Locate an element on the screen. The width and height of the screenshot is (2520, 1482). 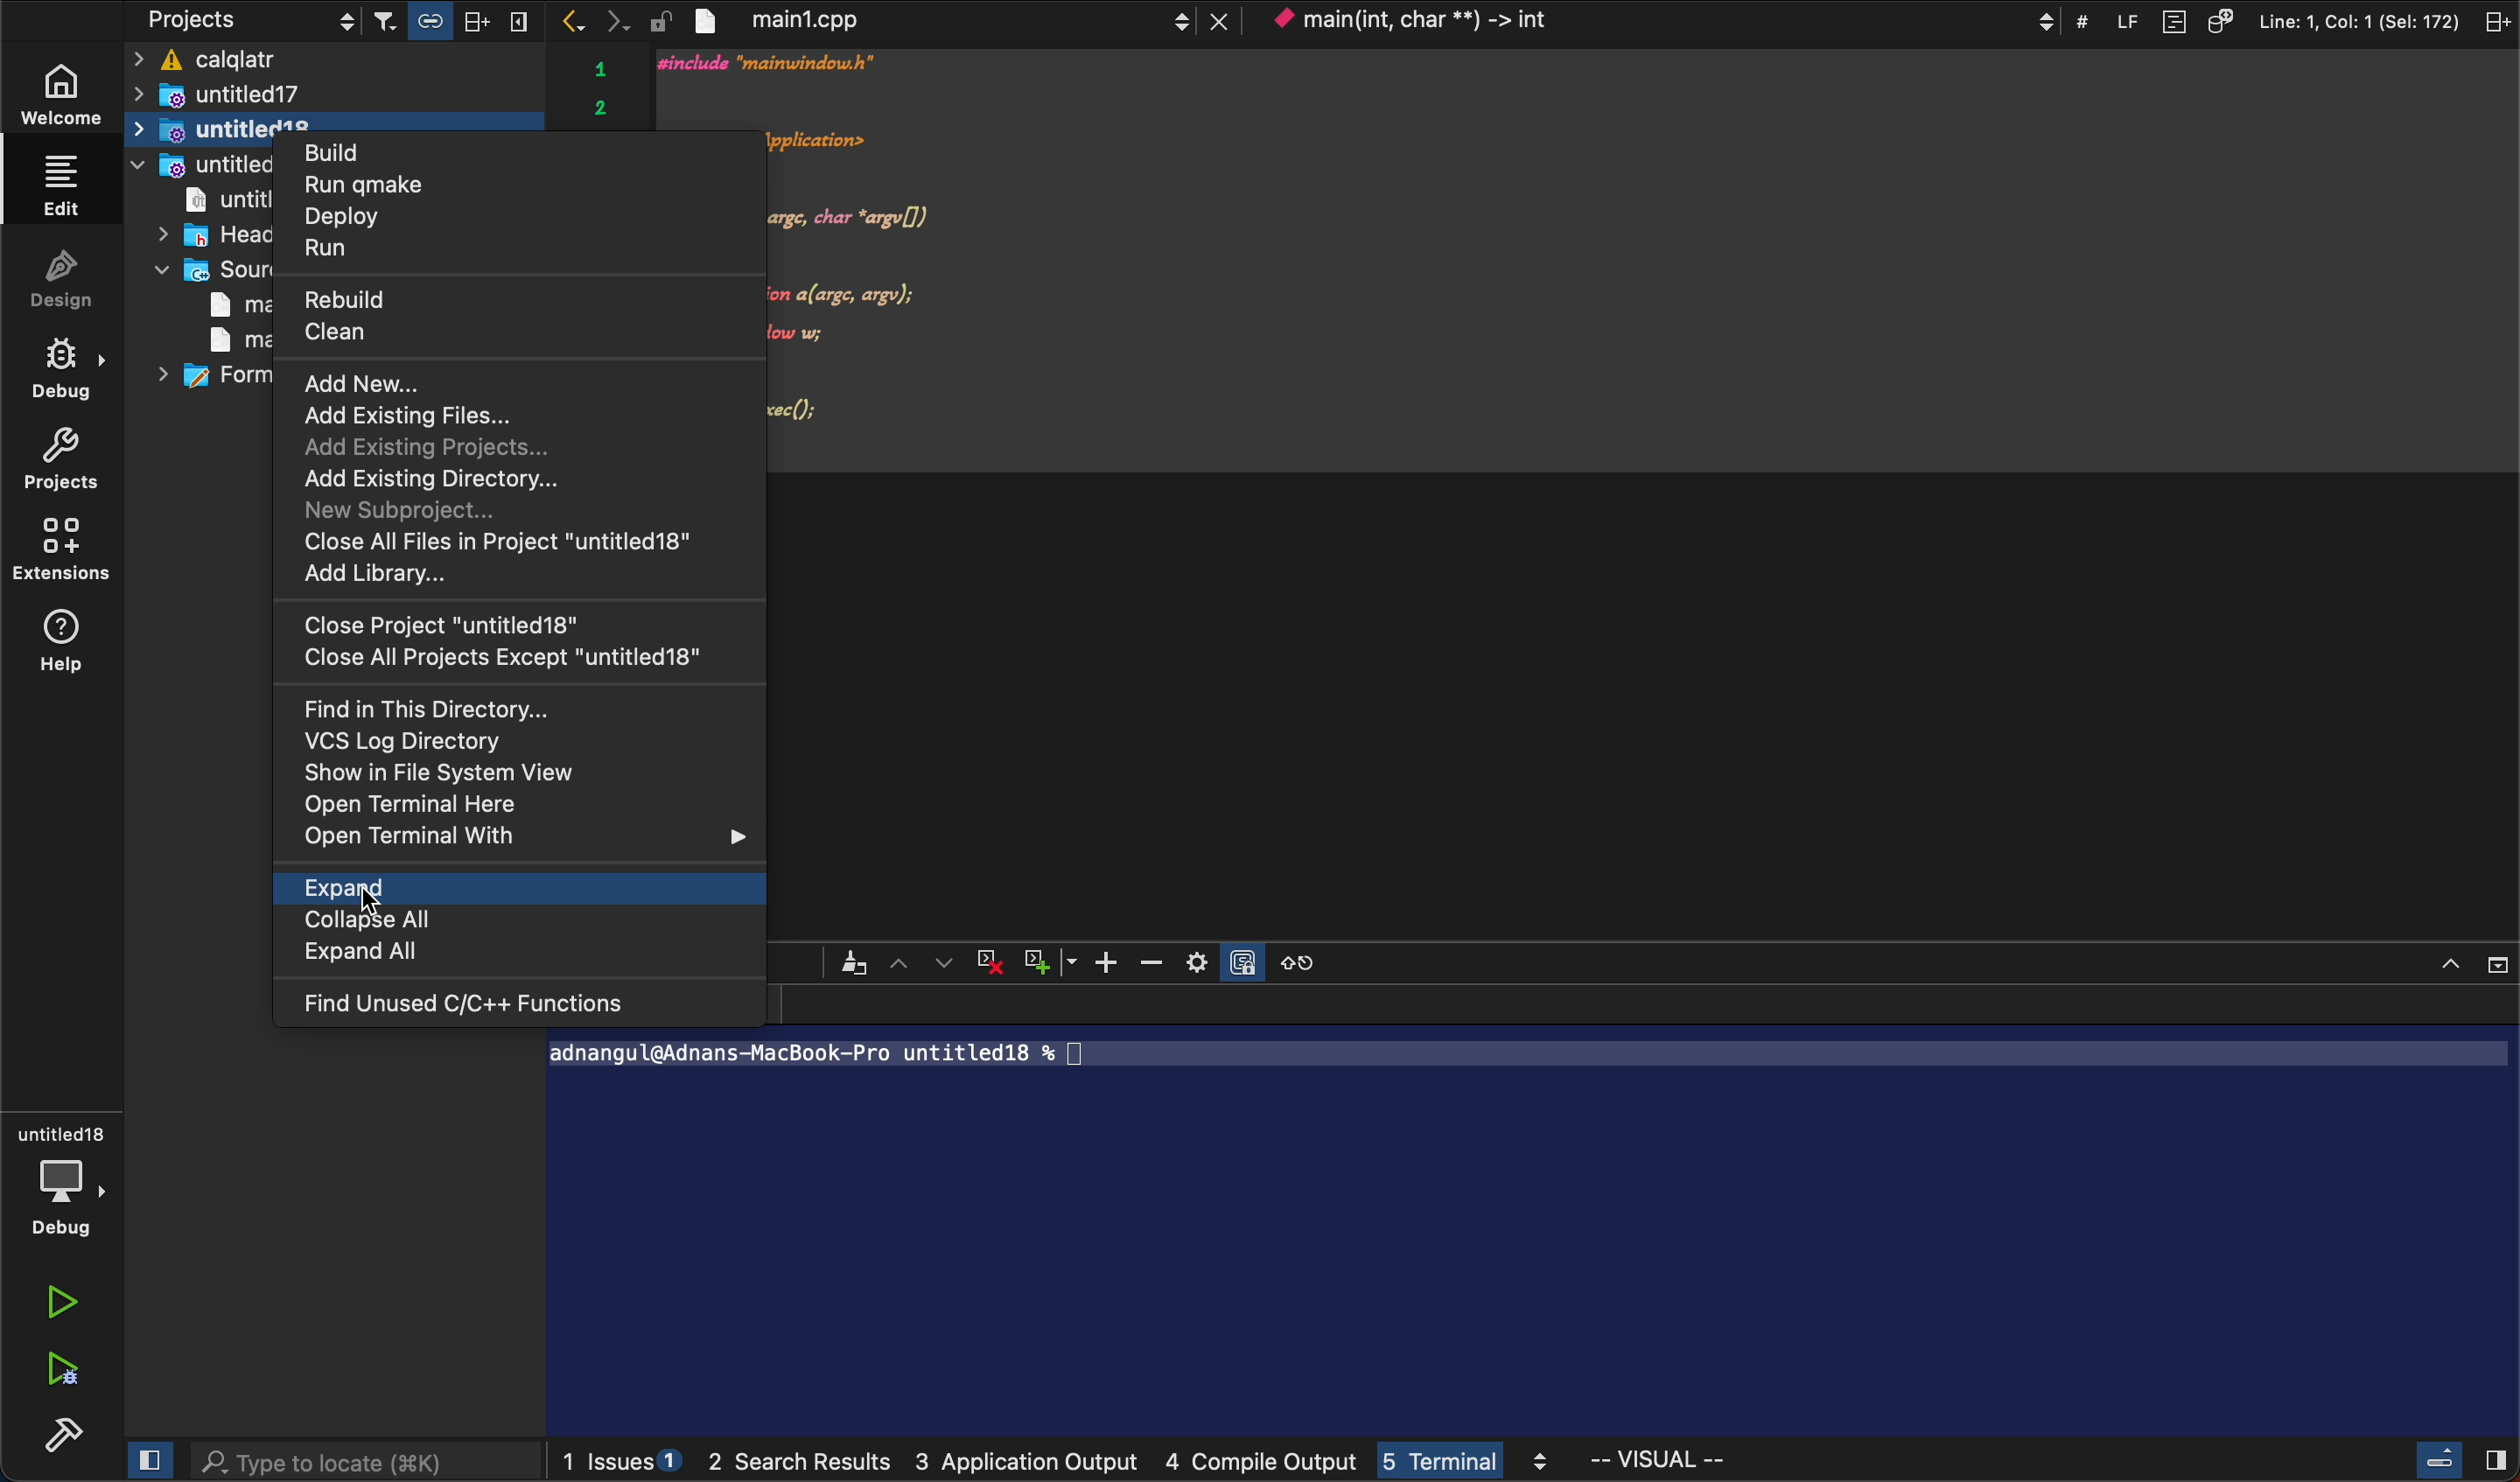
document is located at coordinates (2171, 19).